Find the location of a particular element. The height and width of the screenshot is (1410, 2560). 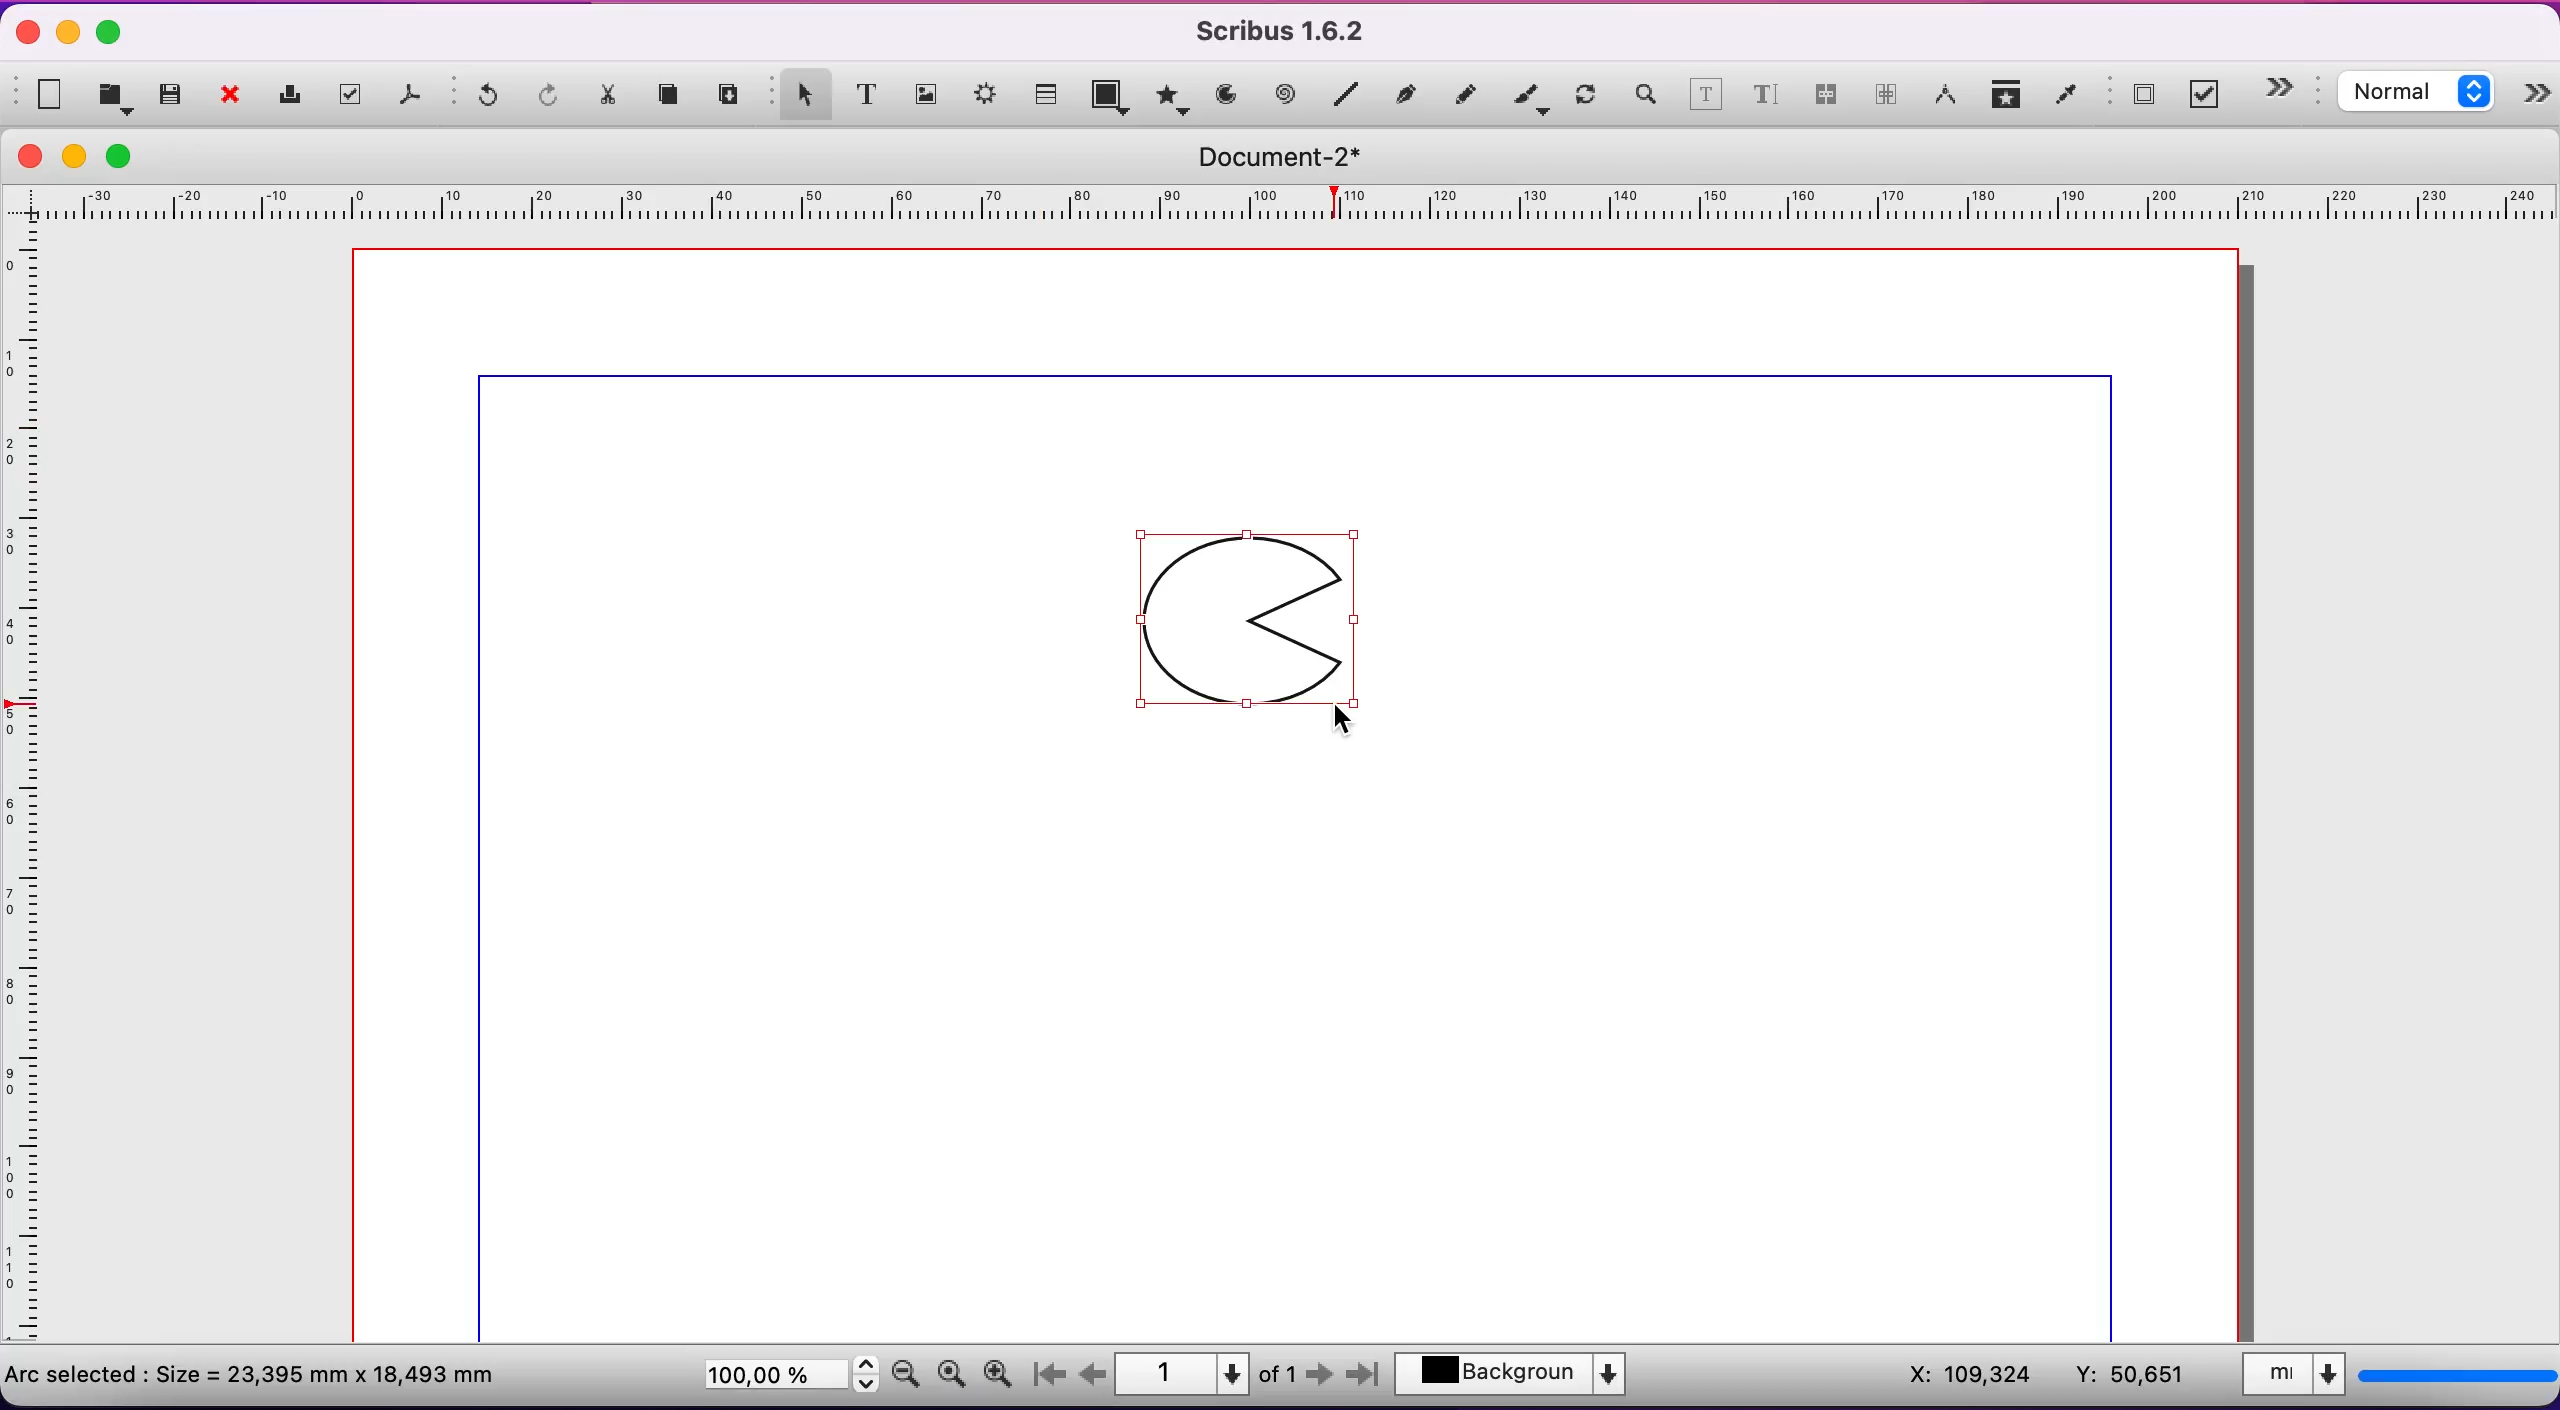

coordinates is located at coordinates (2040, 1376).